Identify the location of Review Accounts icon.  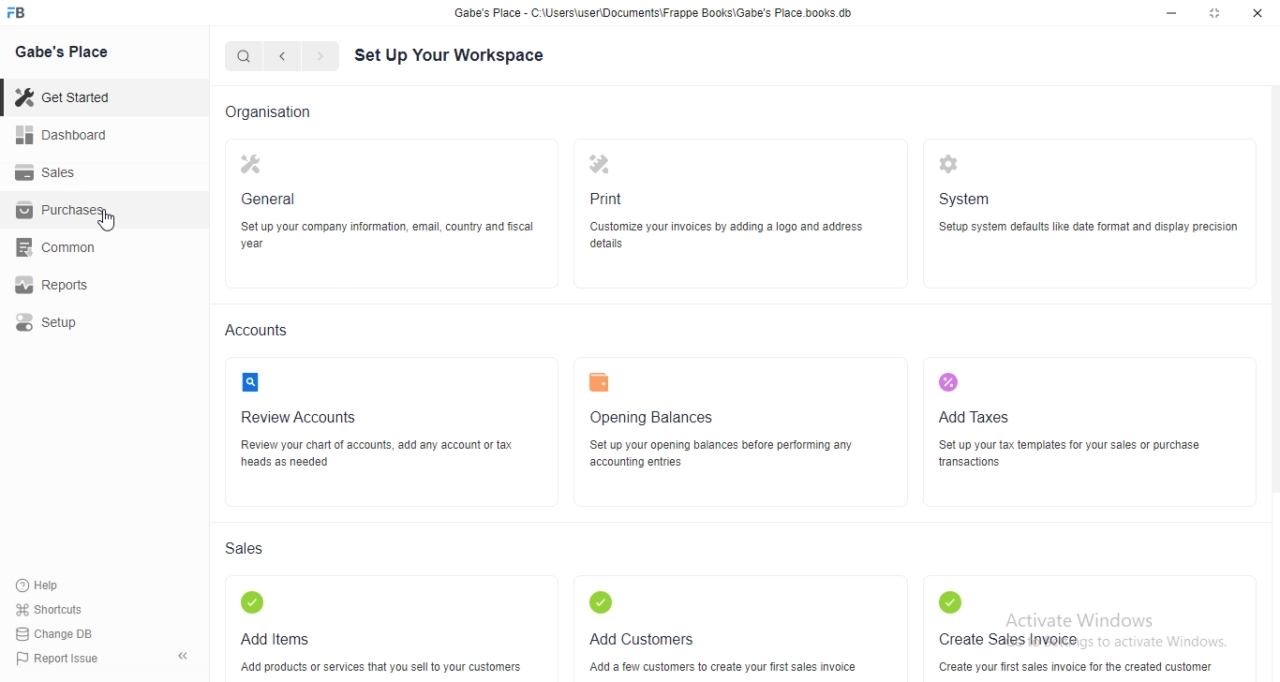
(250, 382).